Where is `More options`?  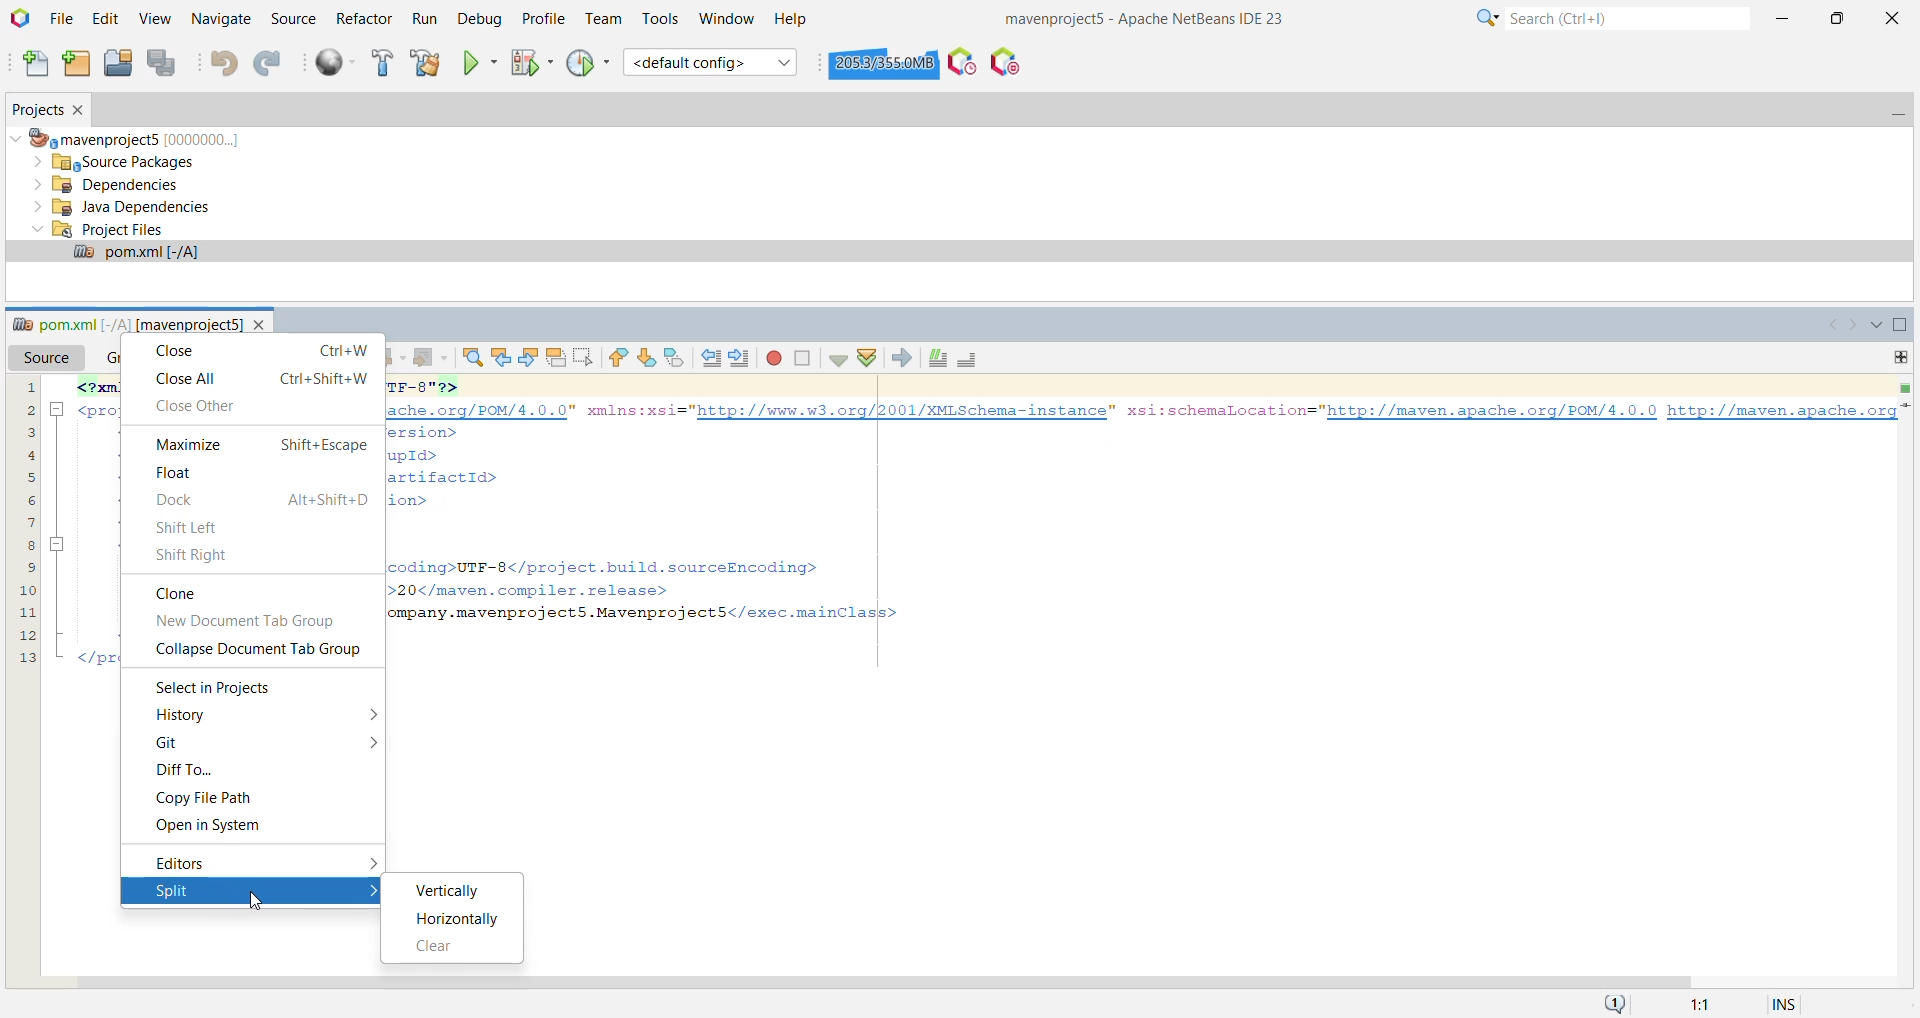 More options is located at coordinates (369, 891).